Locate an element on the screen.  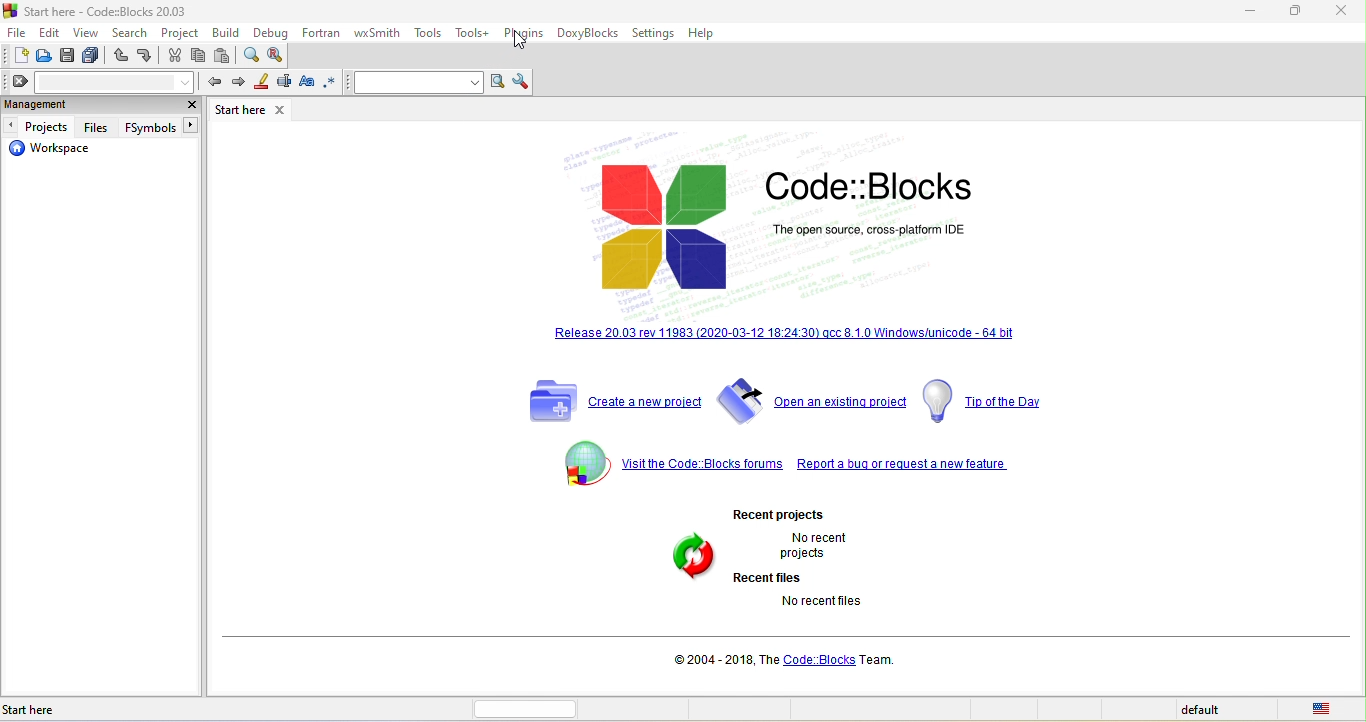
help is located at coordinates (700, 32).